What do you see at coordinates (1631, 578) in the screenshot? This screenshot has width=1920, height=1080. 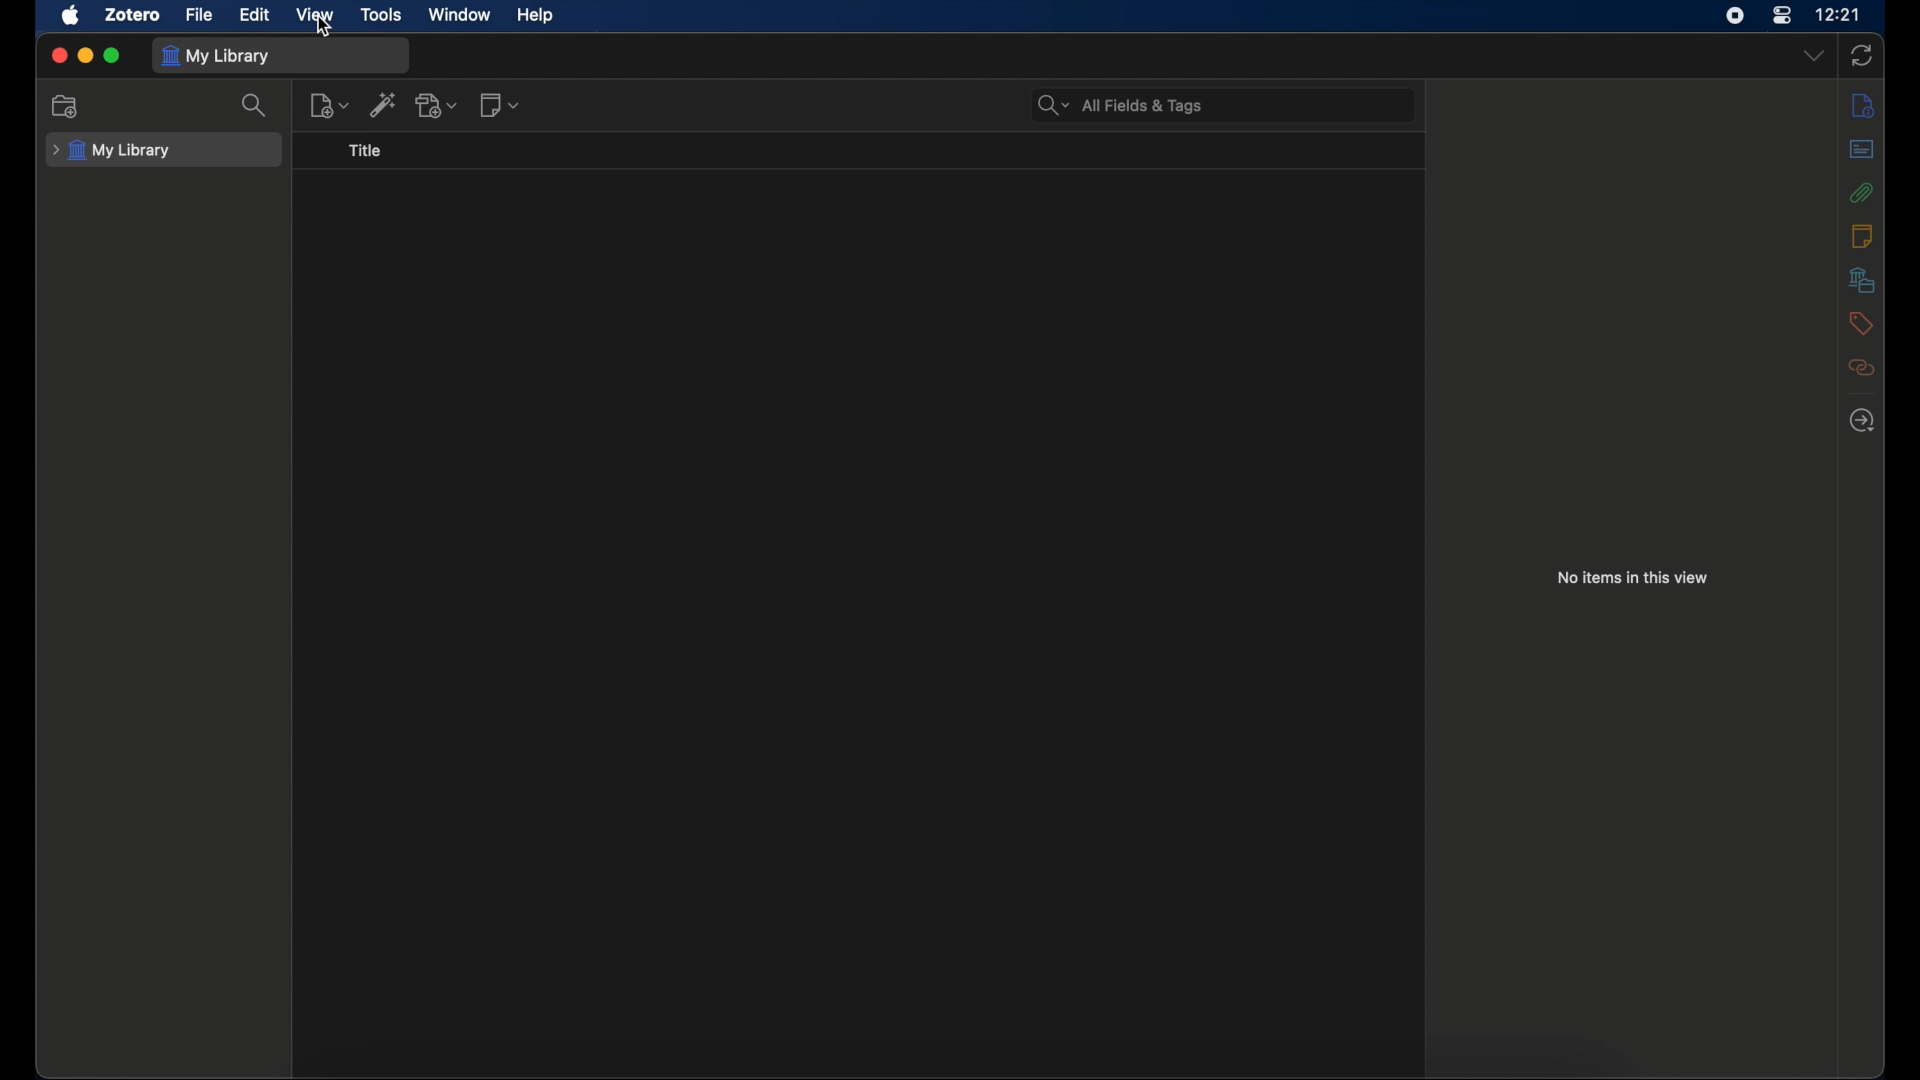 I see `no items in this view` at bounding box center [1631, 578].